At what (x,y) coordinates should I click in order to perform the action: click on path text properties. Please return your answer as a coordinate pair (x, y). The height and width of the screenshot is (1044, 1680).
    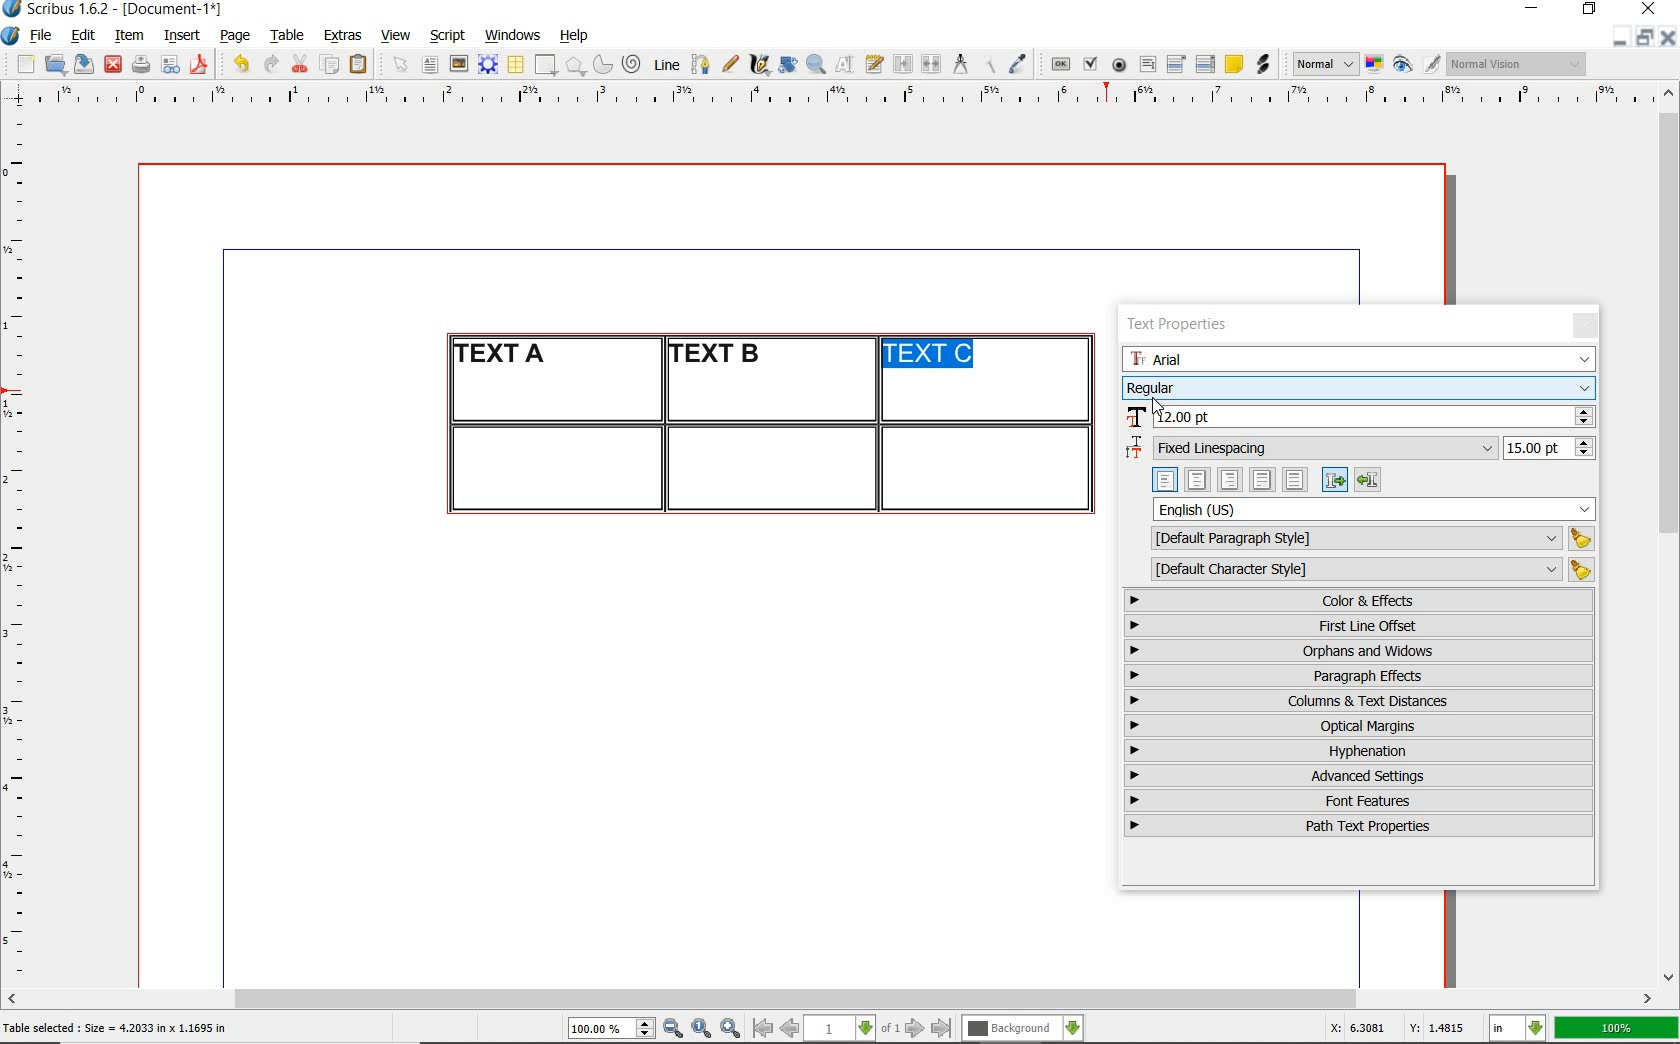
    Looking at the image, I should click on (1356, 826).